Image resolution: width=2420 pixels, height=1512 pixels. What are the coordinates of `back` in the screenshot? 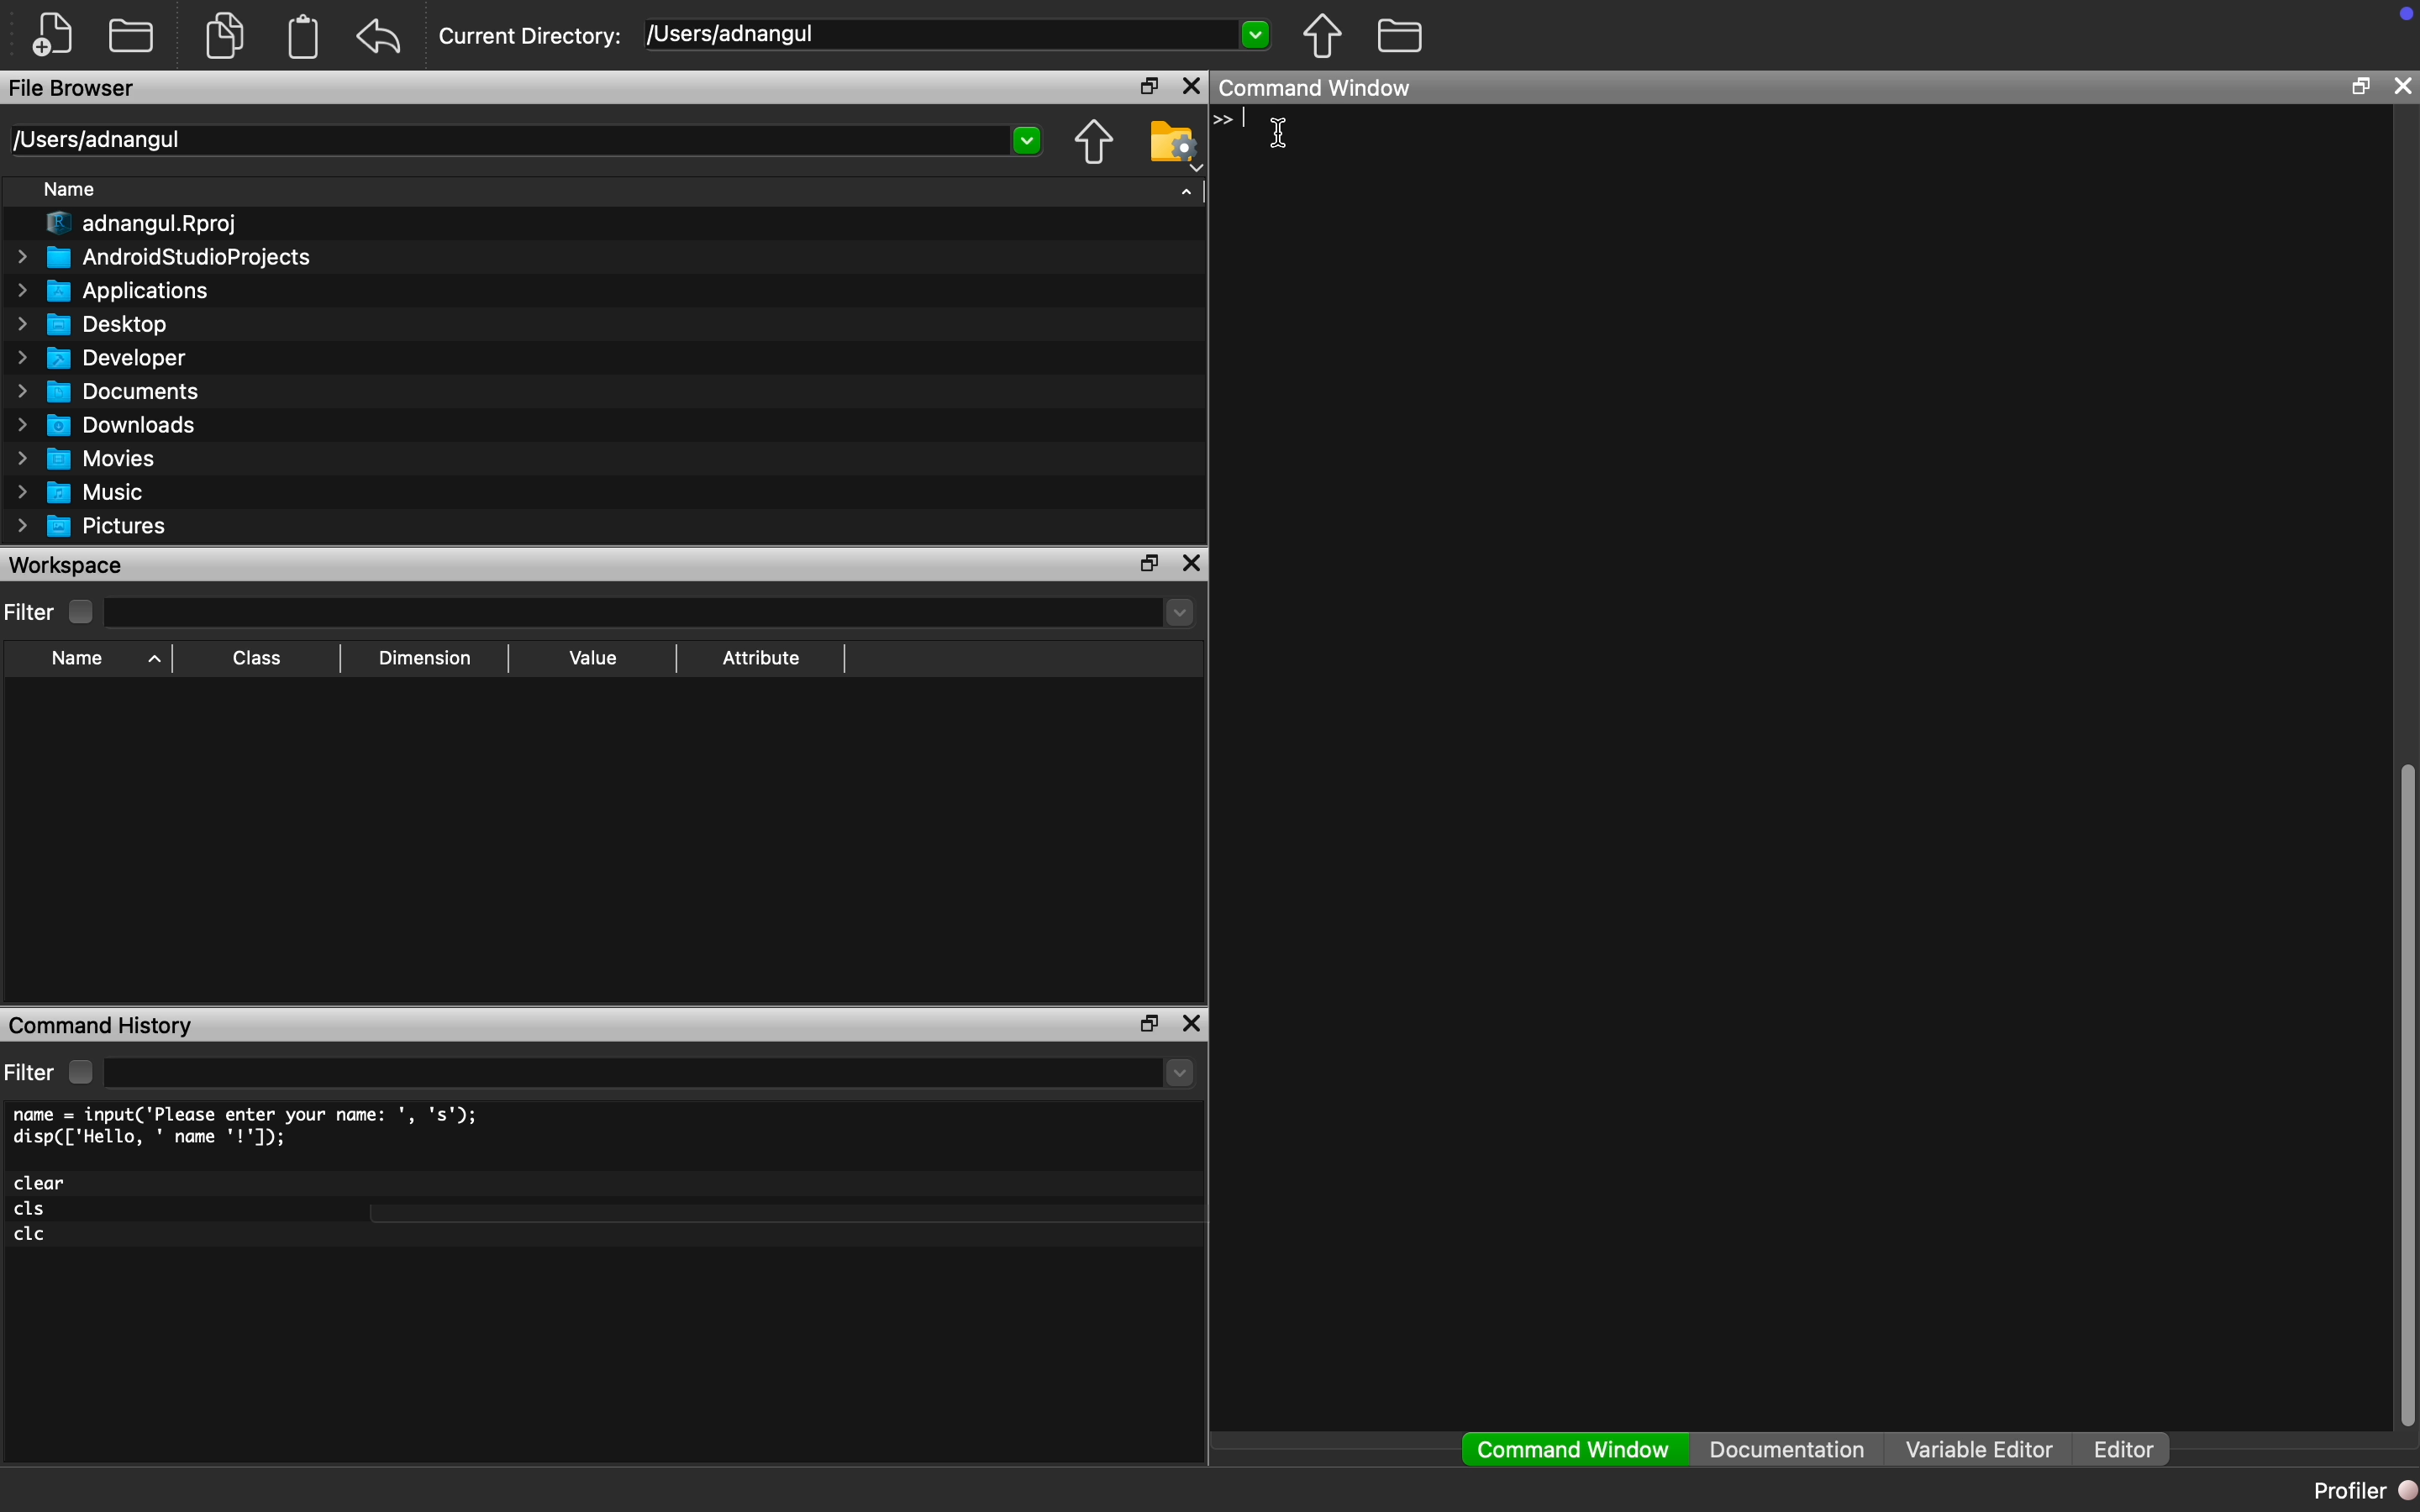 It's located at (379, 36).